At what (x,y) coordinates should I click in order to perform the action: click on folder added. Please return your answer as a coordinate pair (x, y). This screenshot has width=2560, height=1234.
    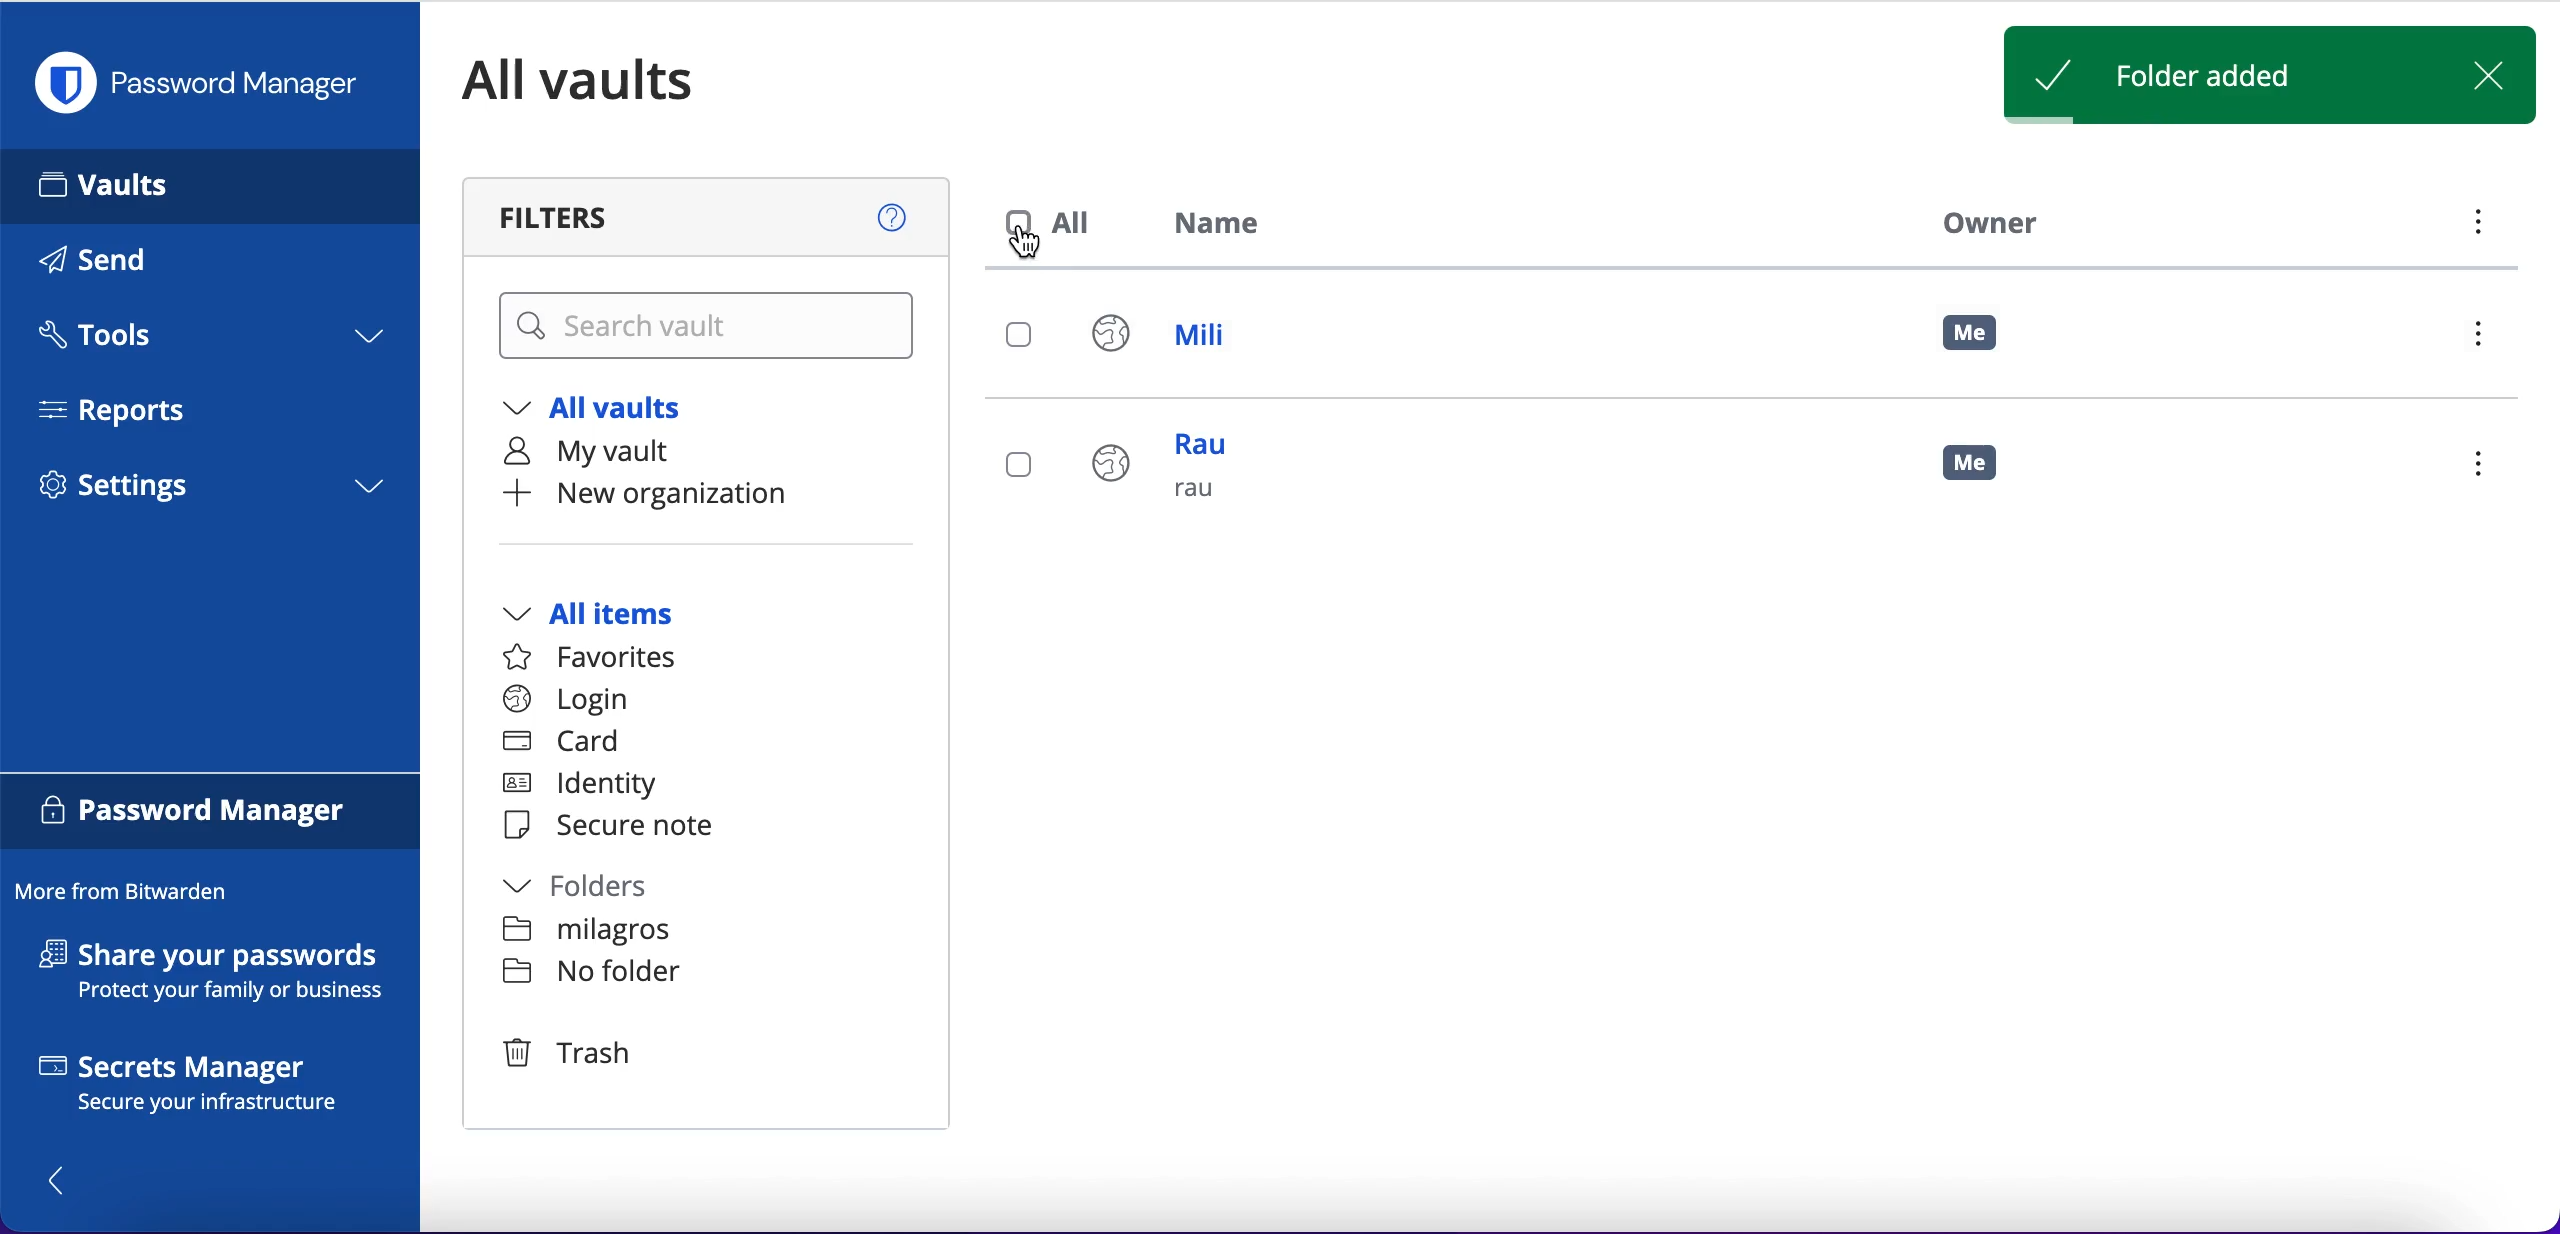
    Looking at the image, I should click on (2197, 78).